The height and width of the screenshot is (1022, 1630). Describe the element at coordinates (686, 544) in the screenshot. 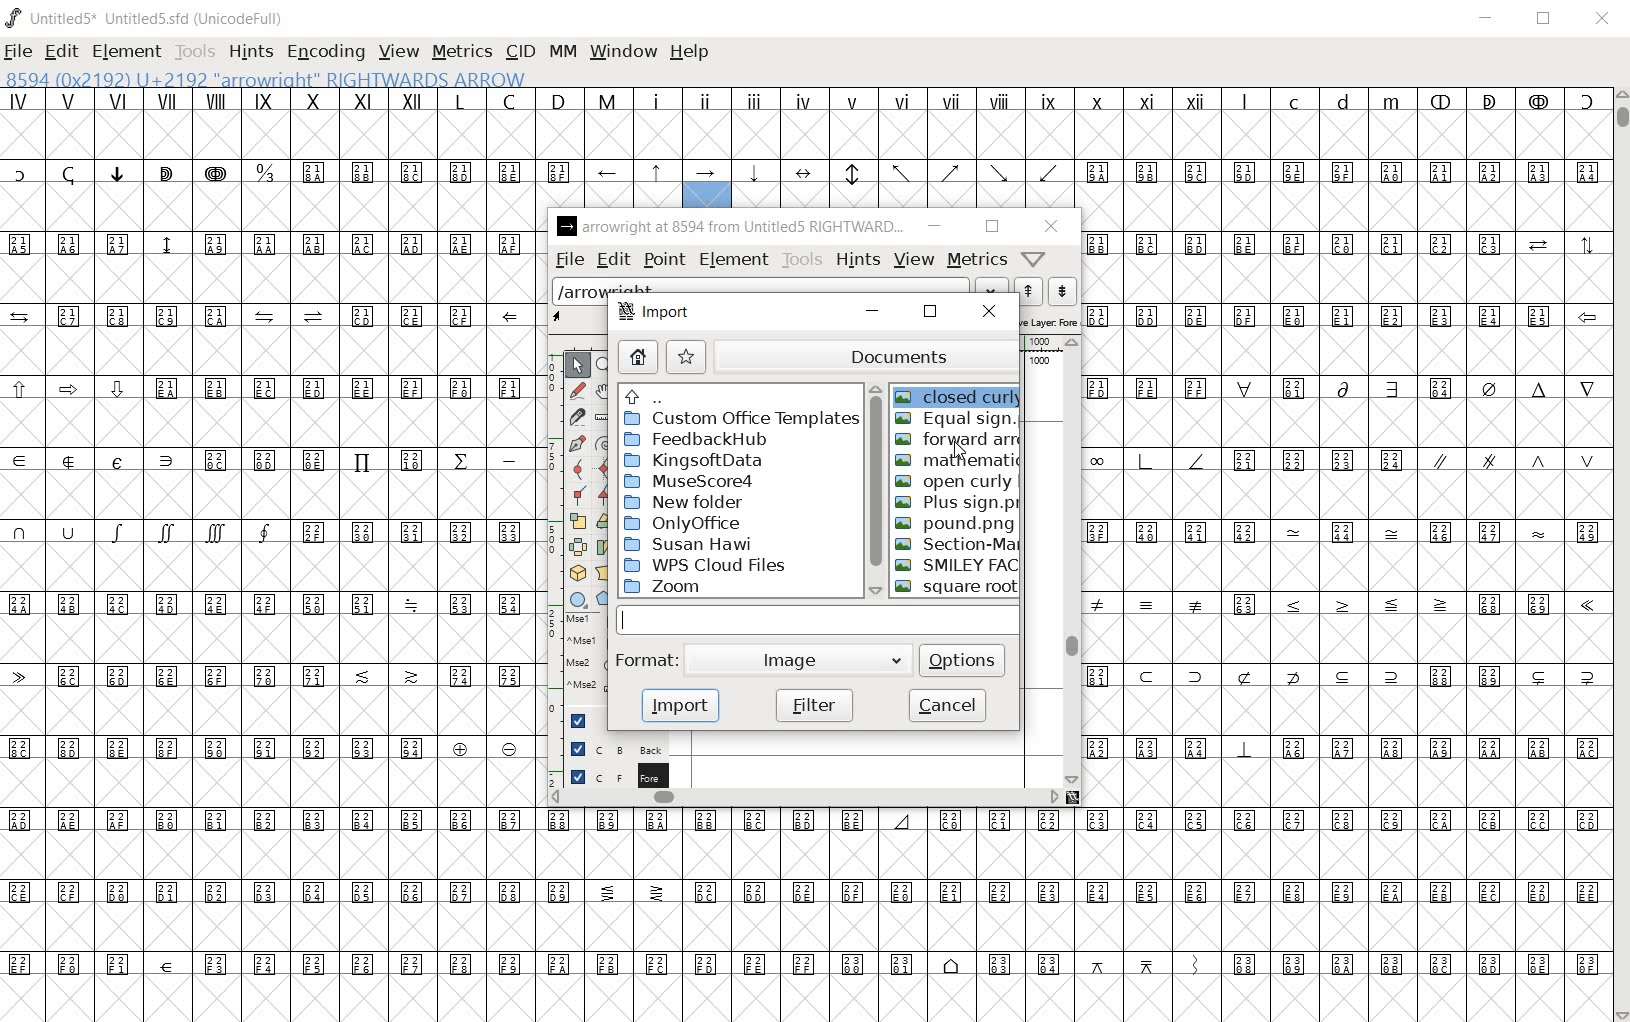

I see `Susan Hawi` at that location.